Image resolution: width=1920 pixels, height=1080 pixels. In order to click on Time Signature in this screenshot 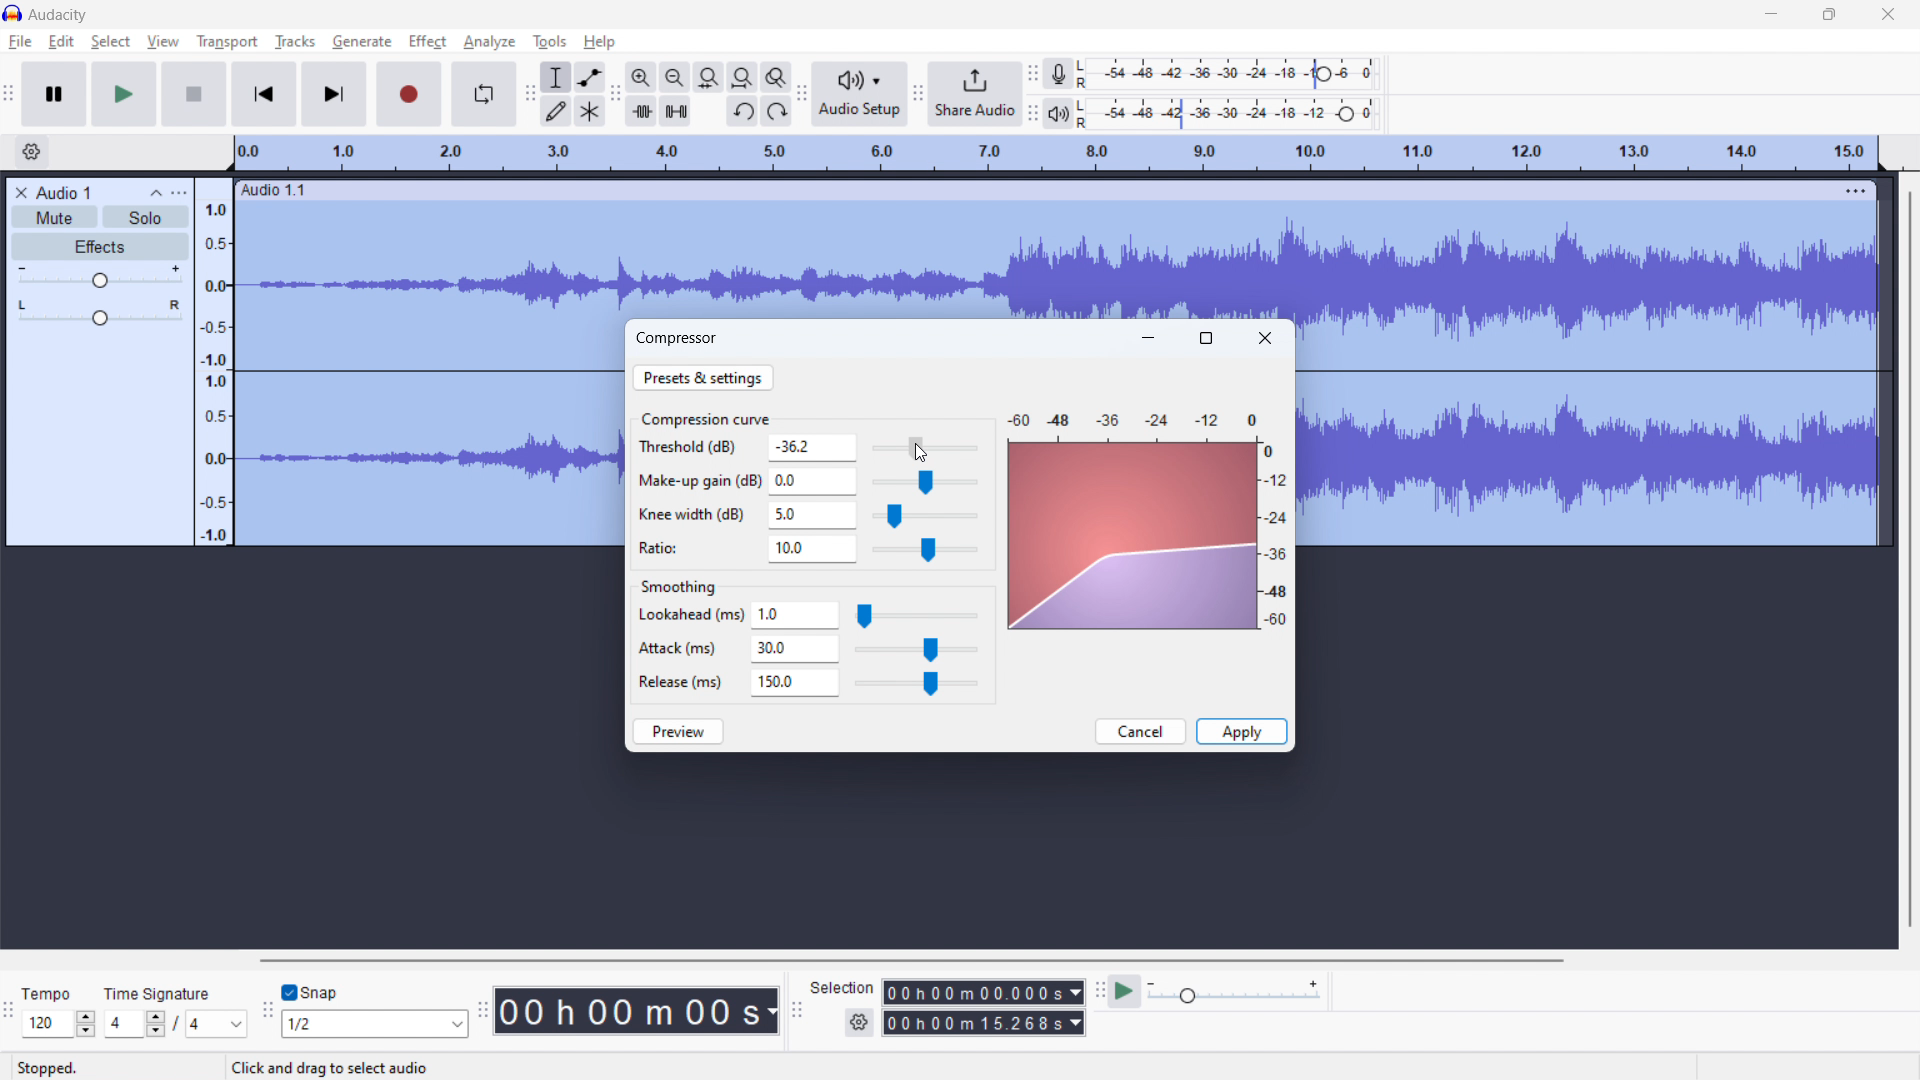, I will do `click(159, 989)`.